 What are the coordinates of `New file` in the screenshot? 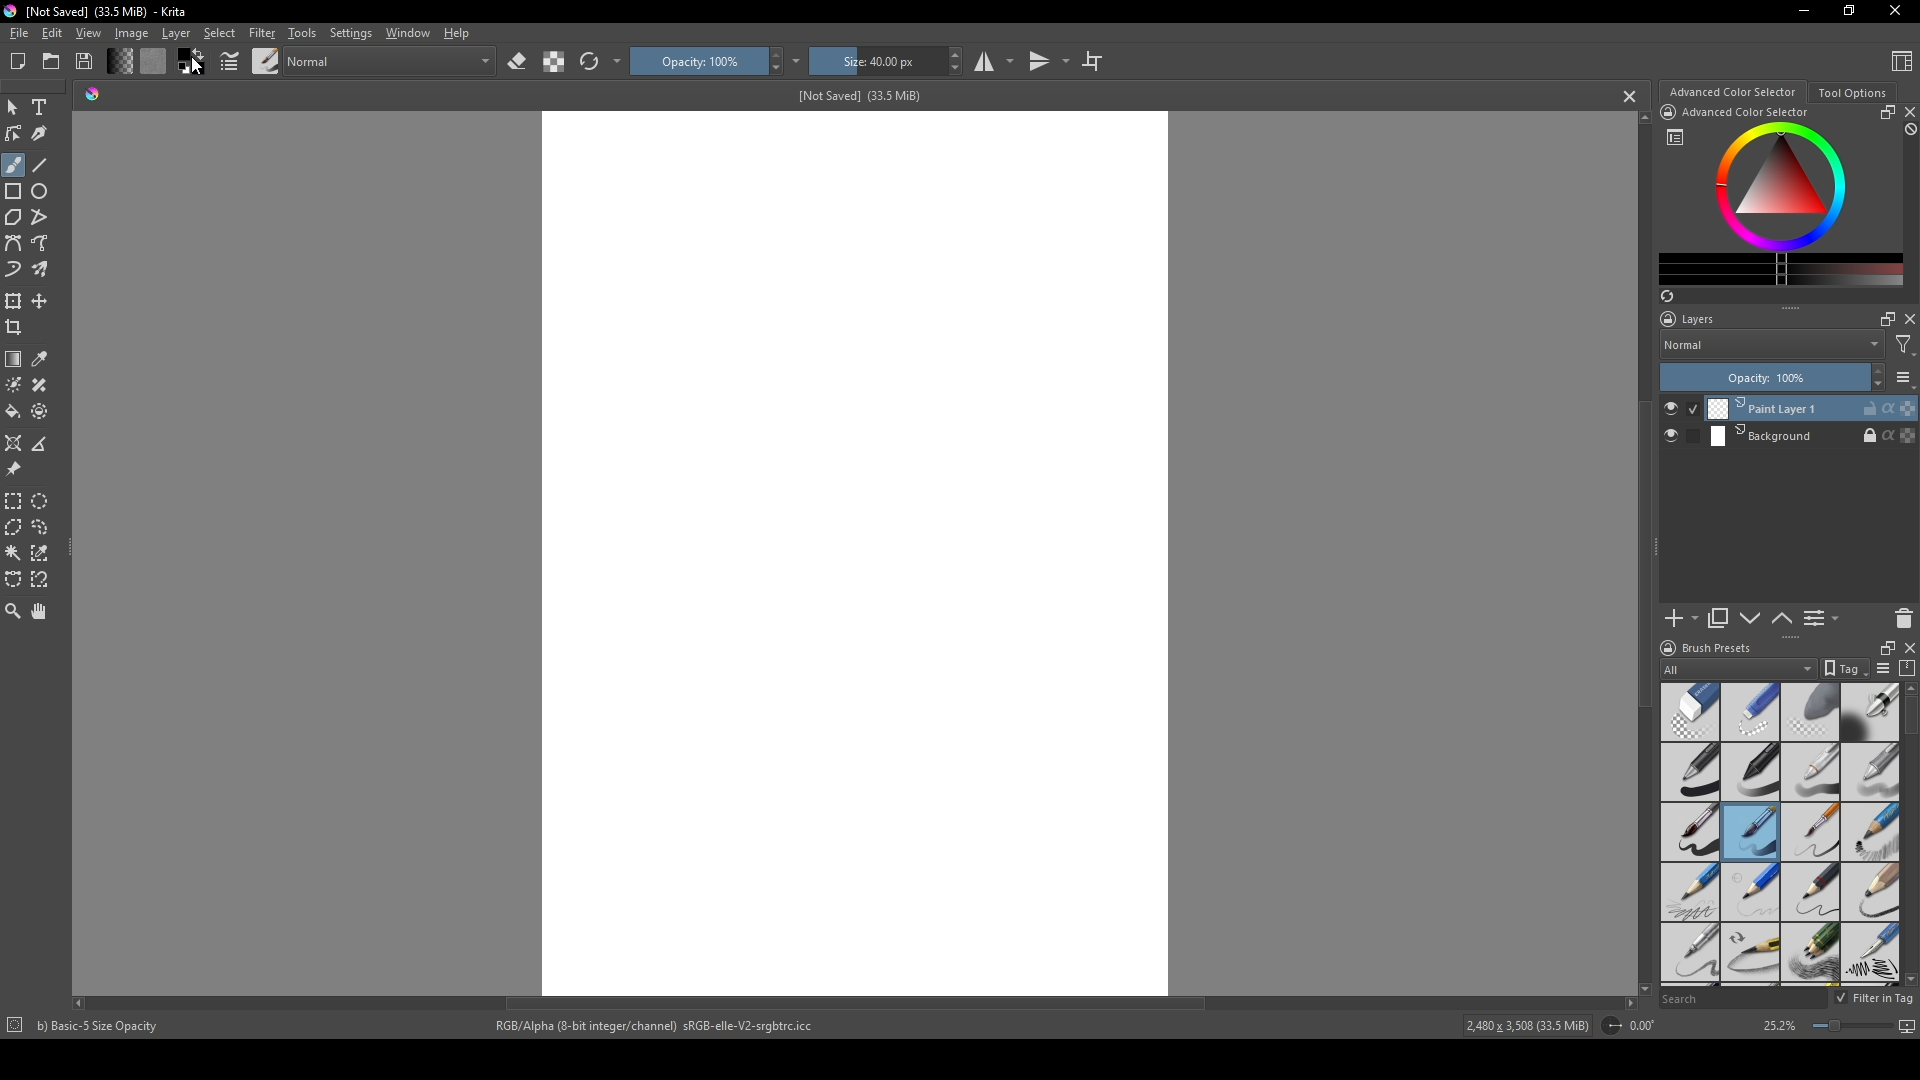 It's located at (15, 63).